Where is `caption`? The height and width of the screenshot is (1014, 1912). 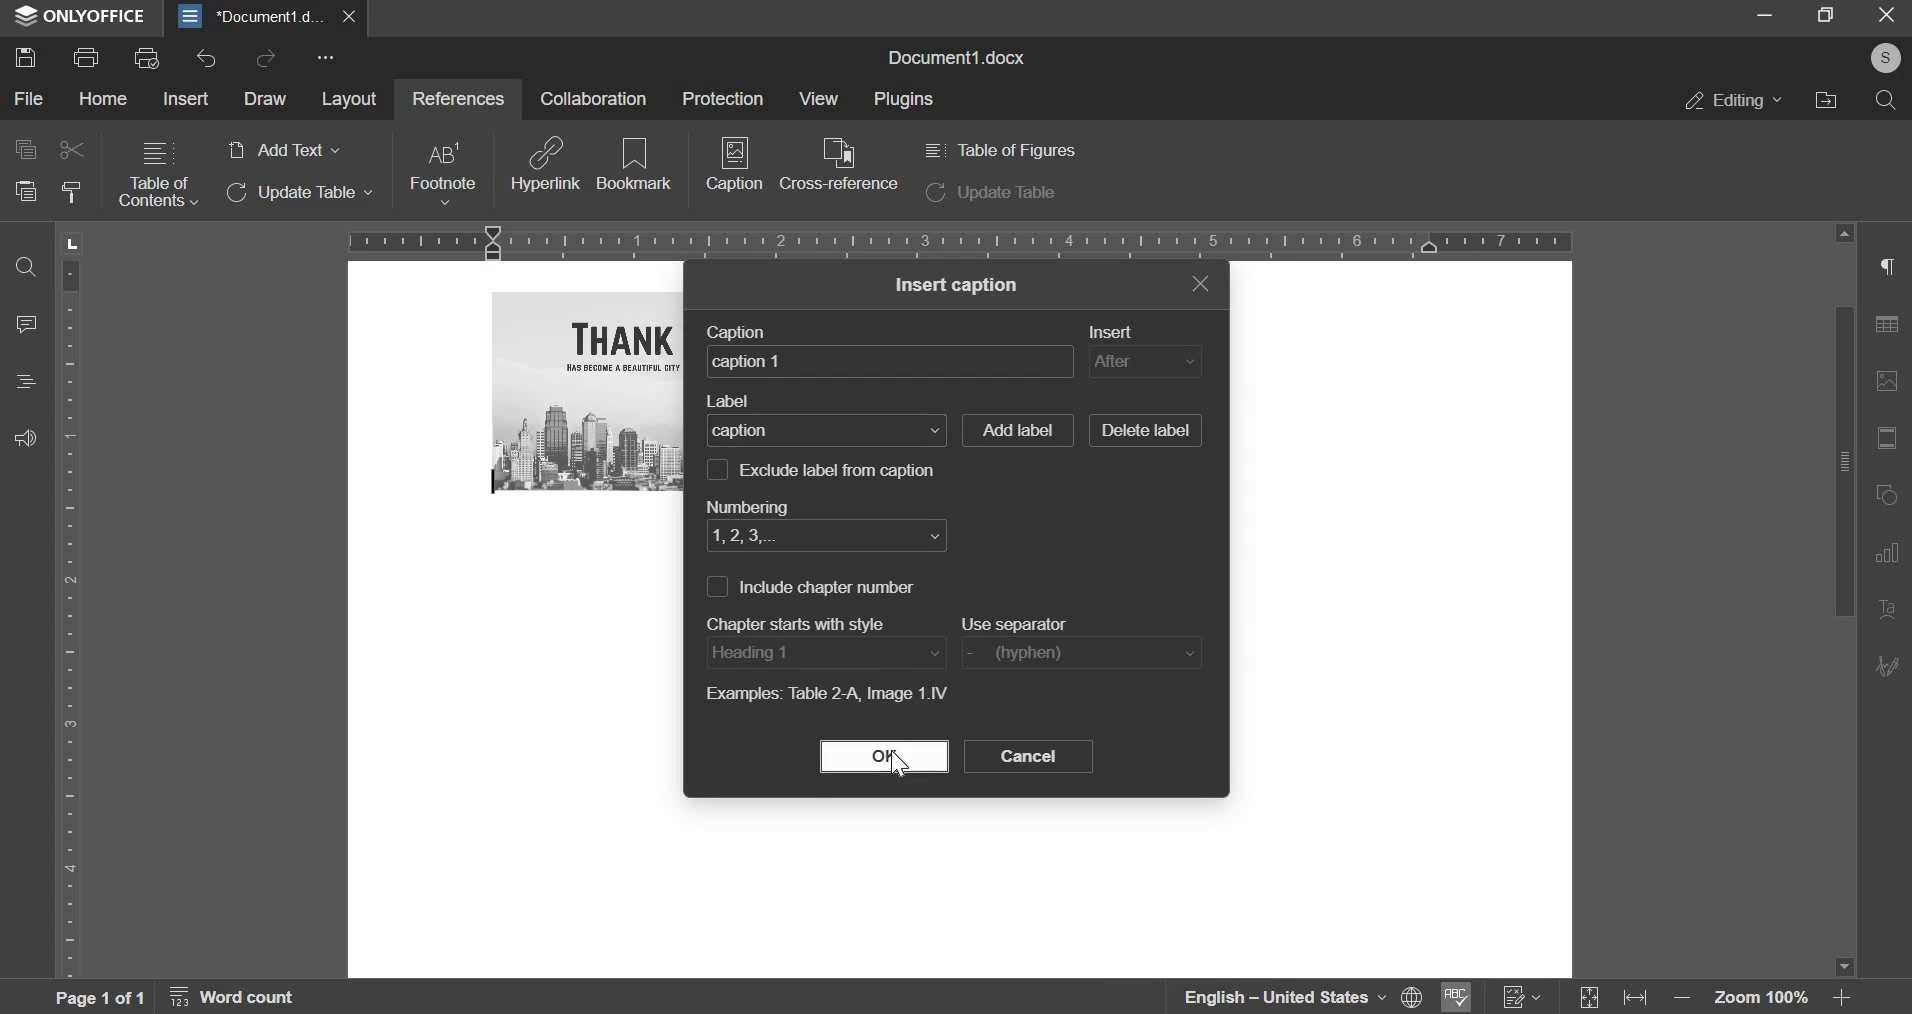
caption is located at coordinates (735, 171).